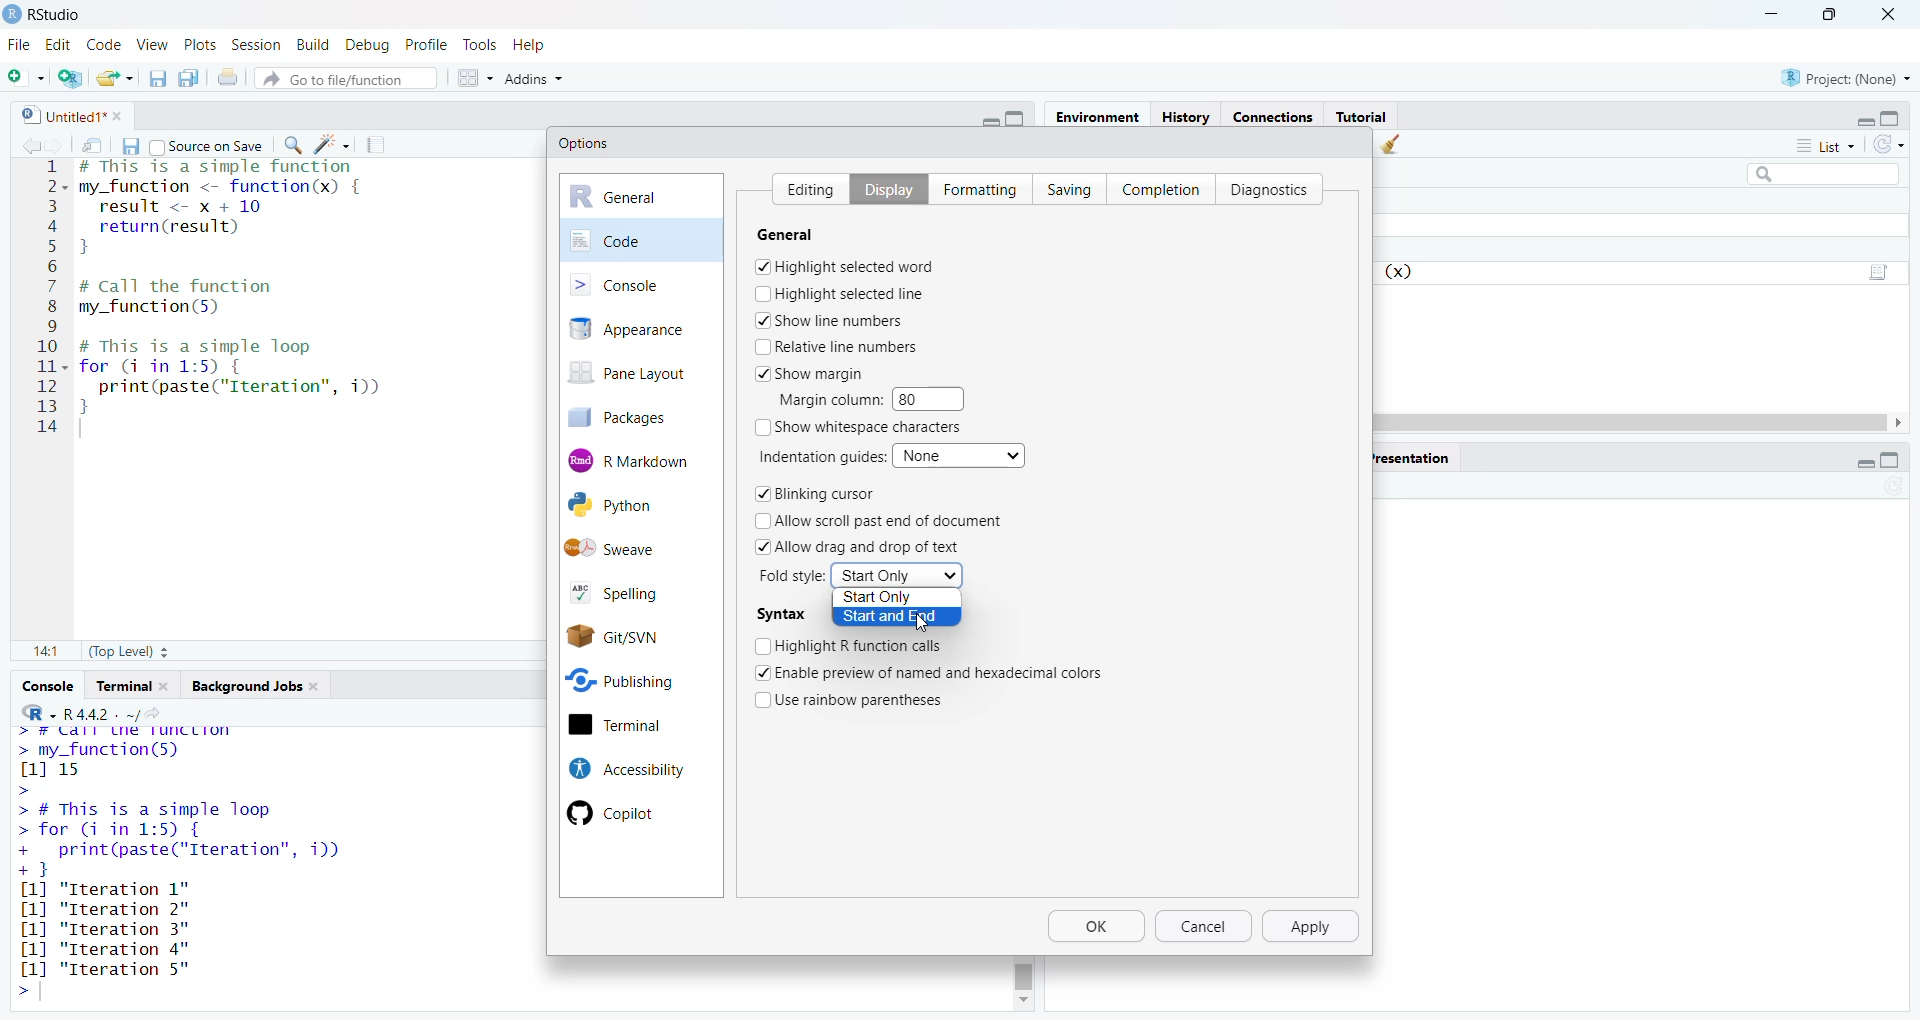 This screenshot has height=1020, width=1920. I want to click on go to file/function, so click(347, 76).